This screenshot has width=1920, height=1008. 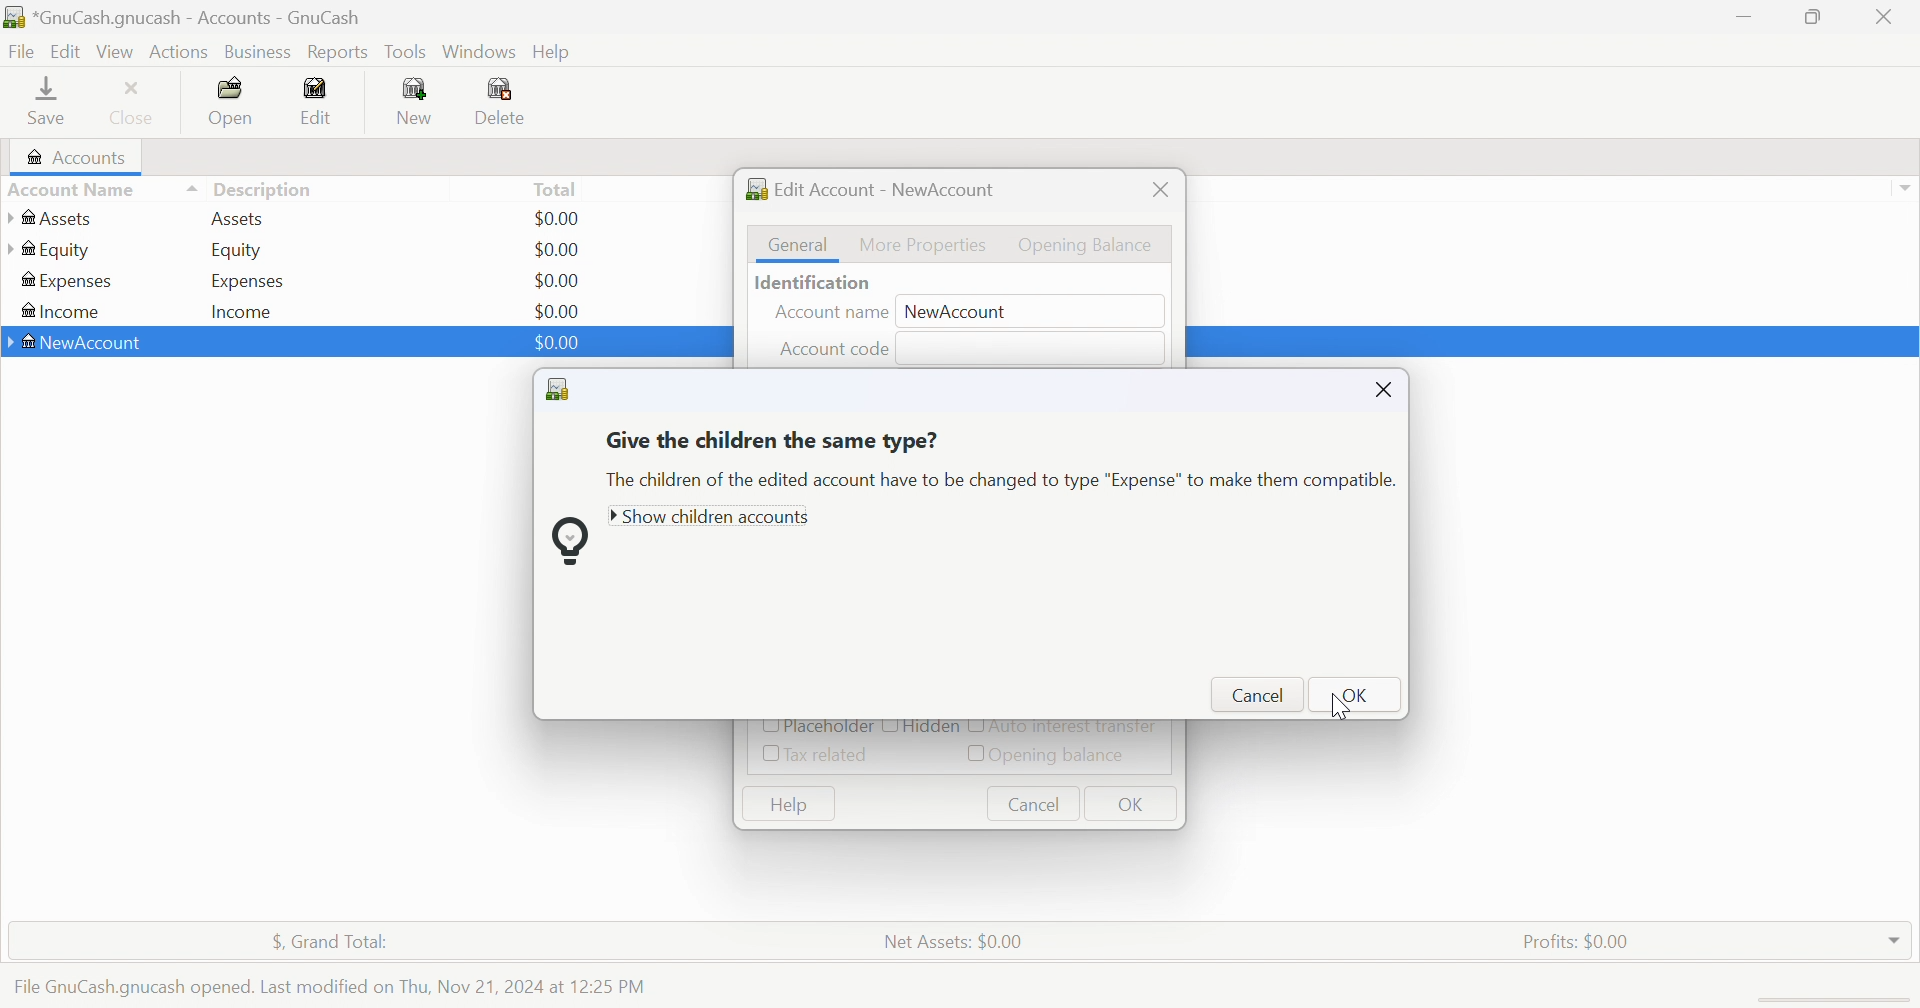 I want to click on Profits: $0.00, so click(x=1580, y=942).